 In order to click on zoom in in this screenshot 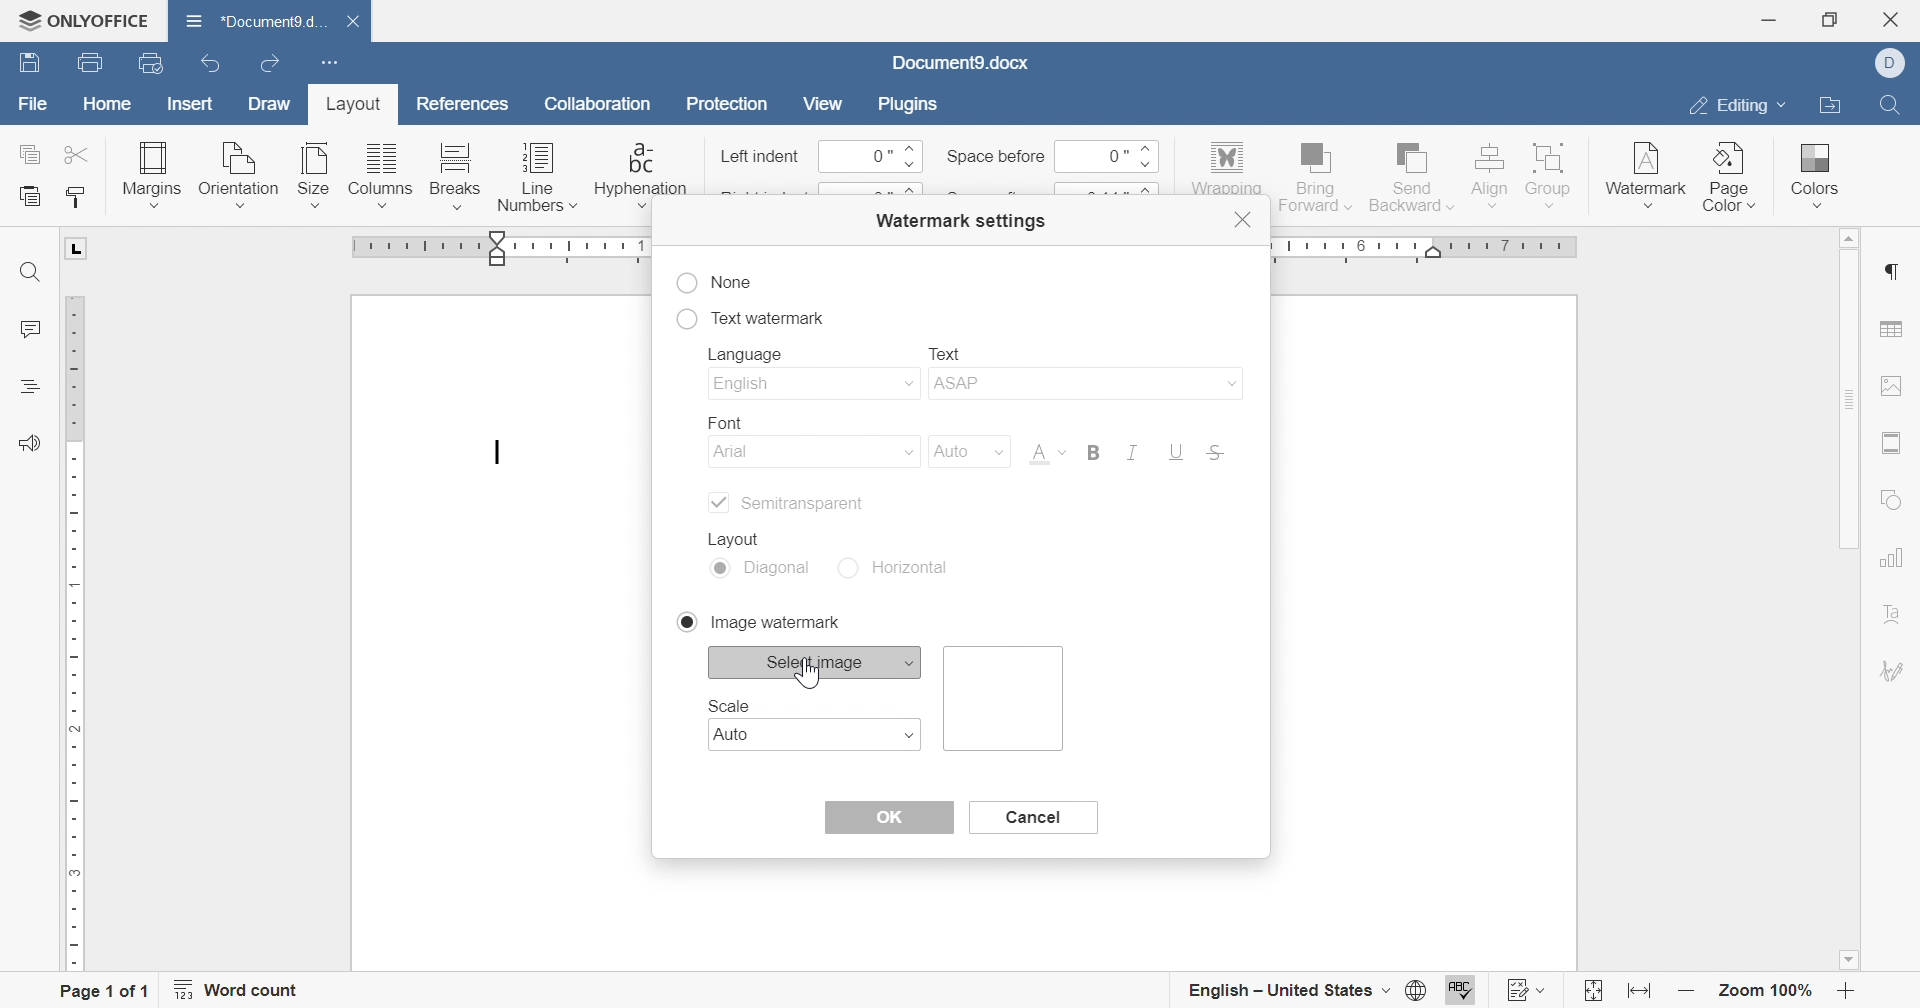, I will do `click(1846, 994)`.